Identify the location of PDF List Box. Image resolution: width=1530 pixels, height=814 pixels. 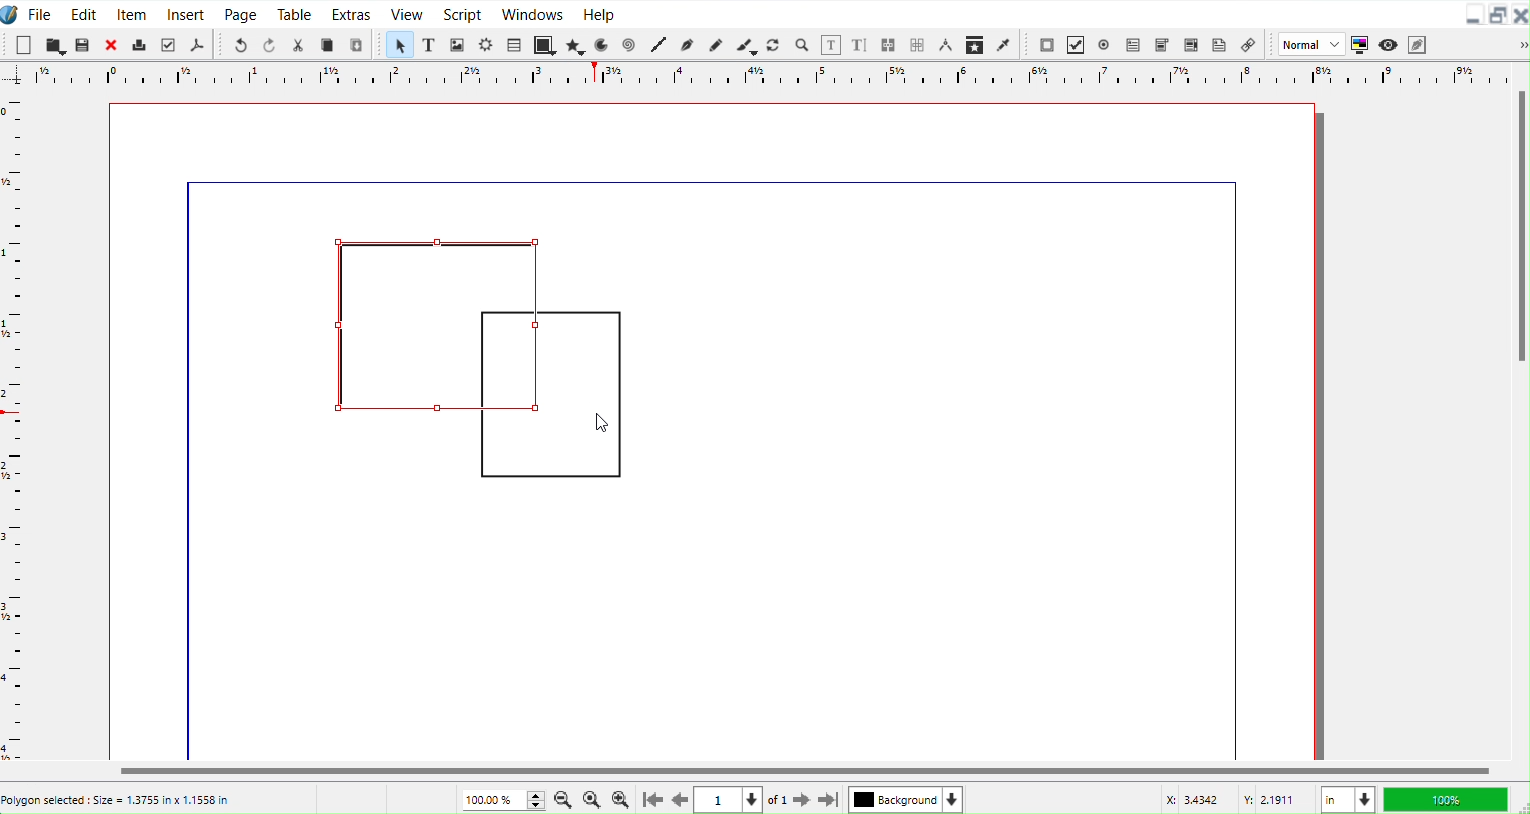
(1190, 43).